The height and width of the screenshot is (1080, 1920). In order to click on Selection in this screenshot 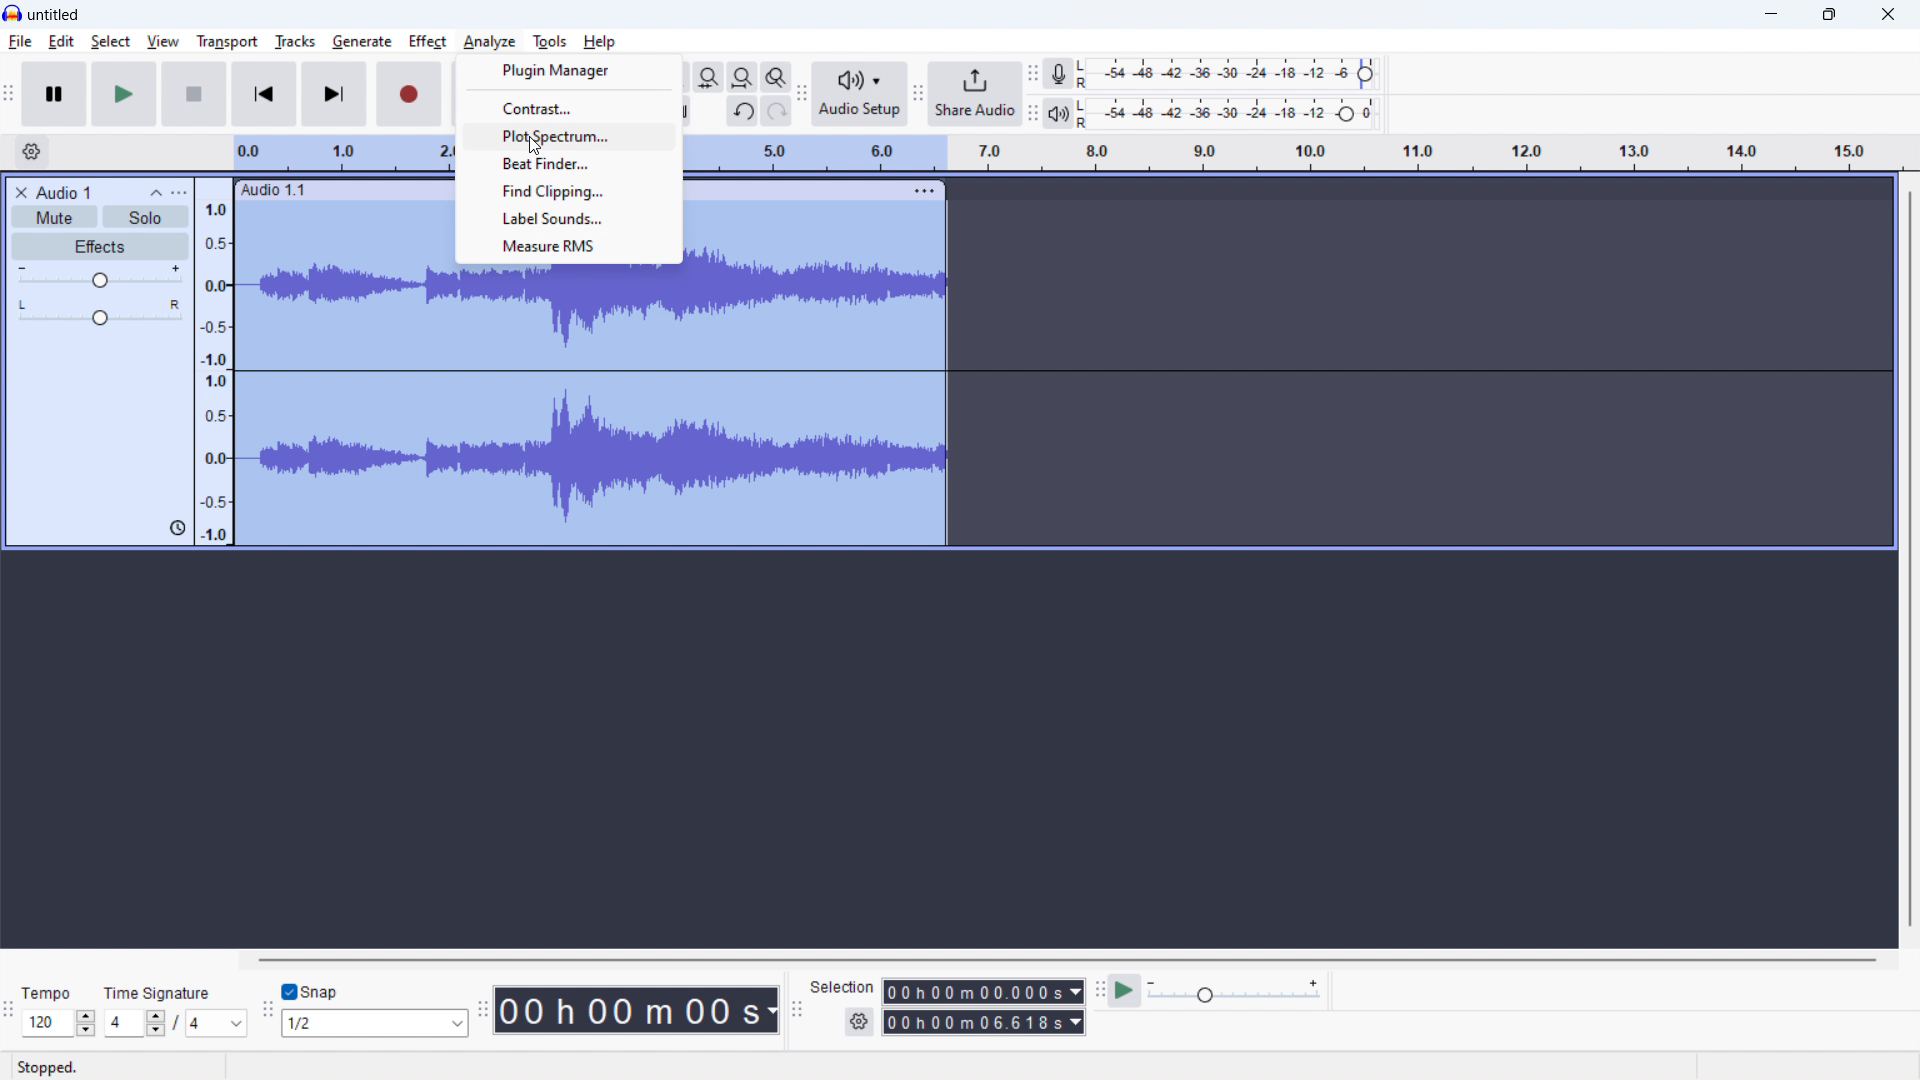, I will do `click(842, 985)`.